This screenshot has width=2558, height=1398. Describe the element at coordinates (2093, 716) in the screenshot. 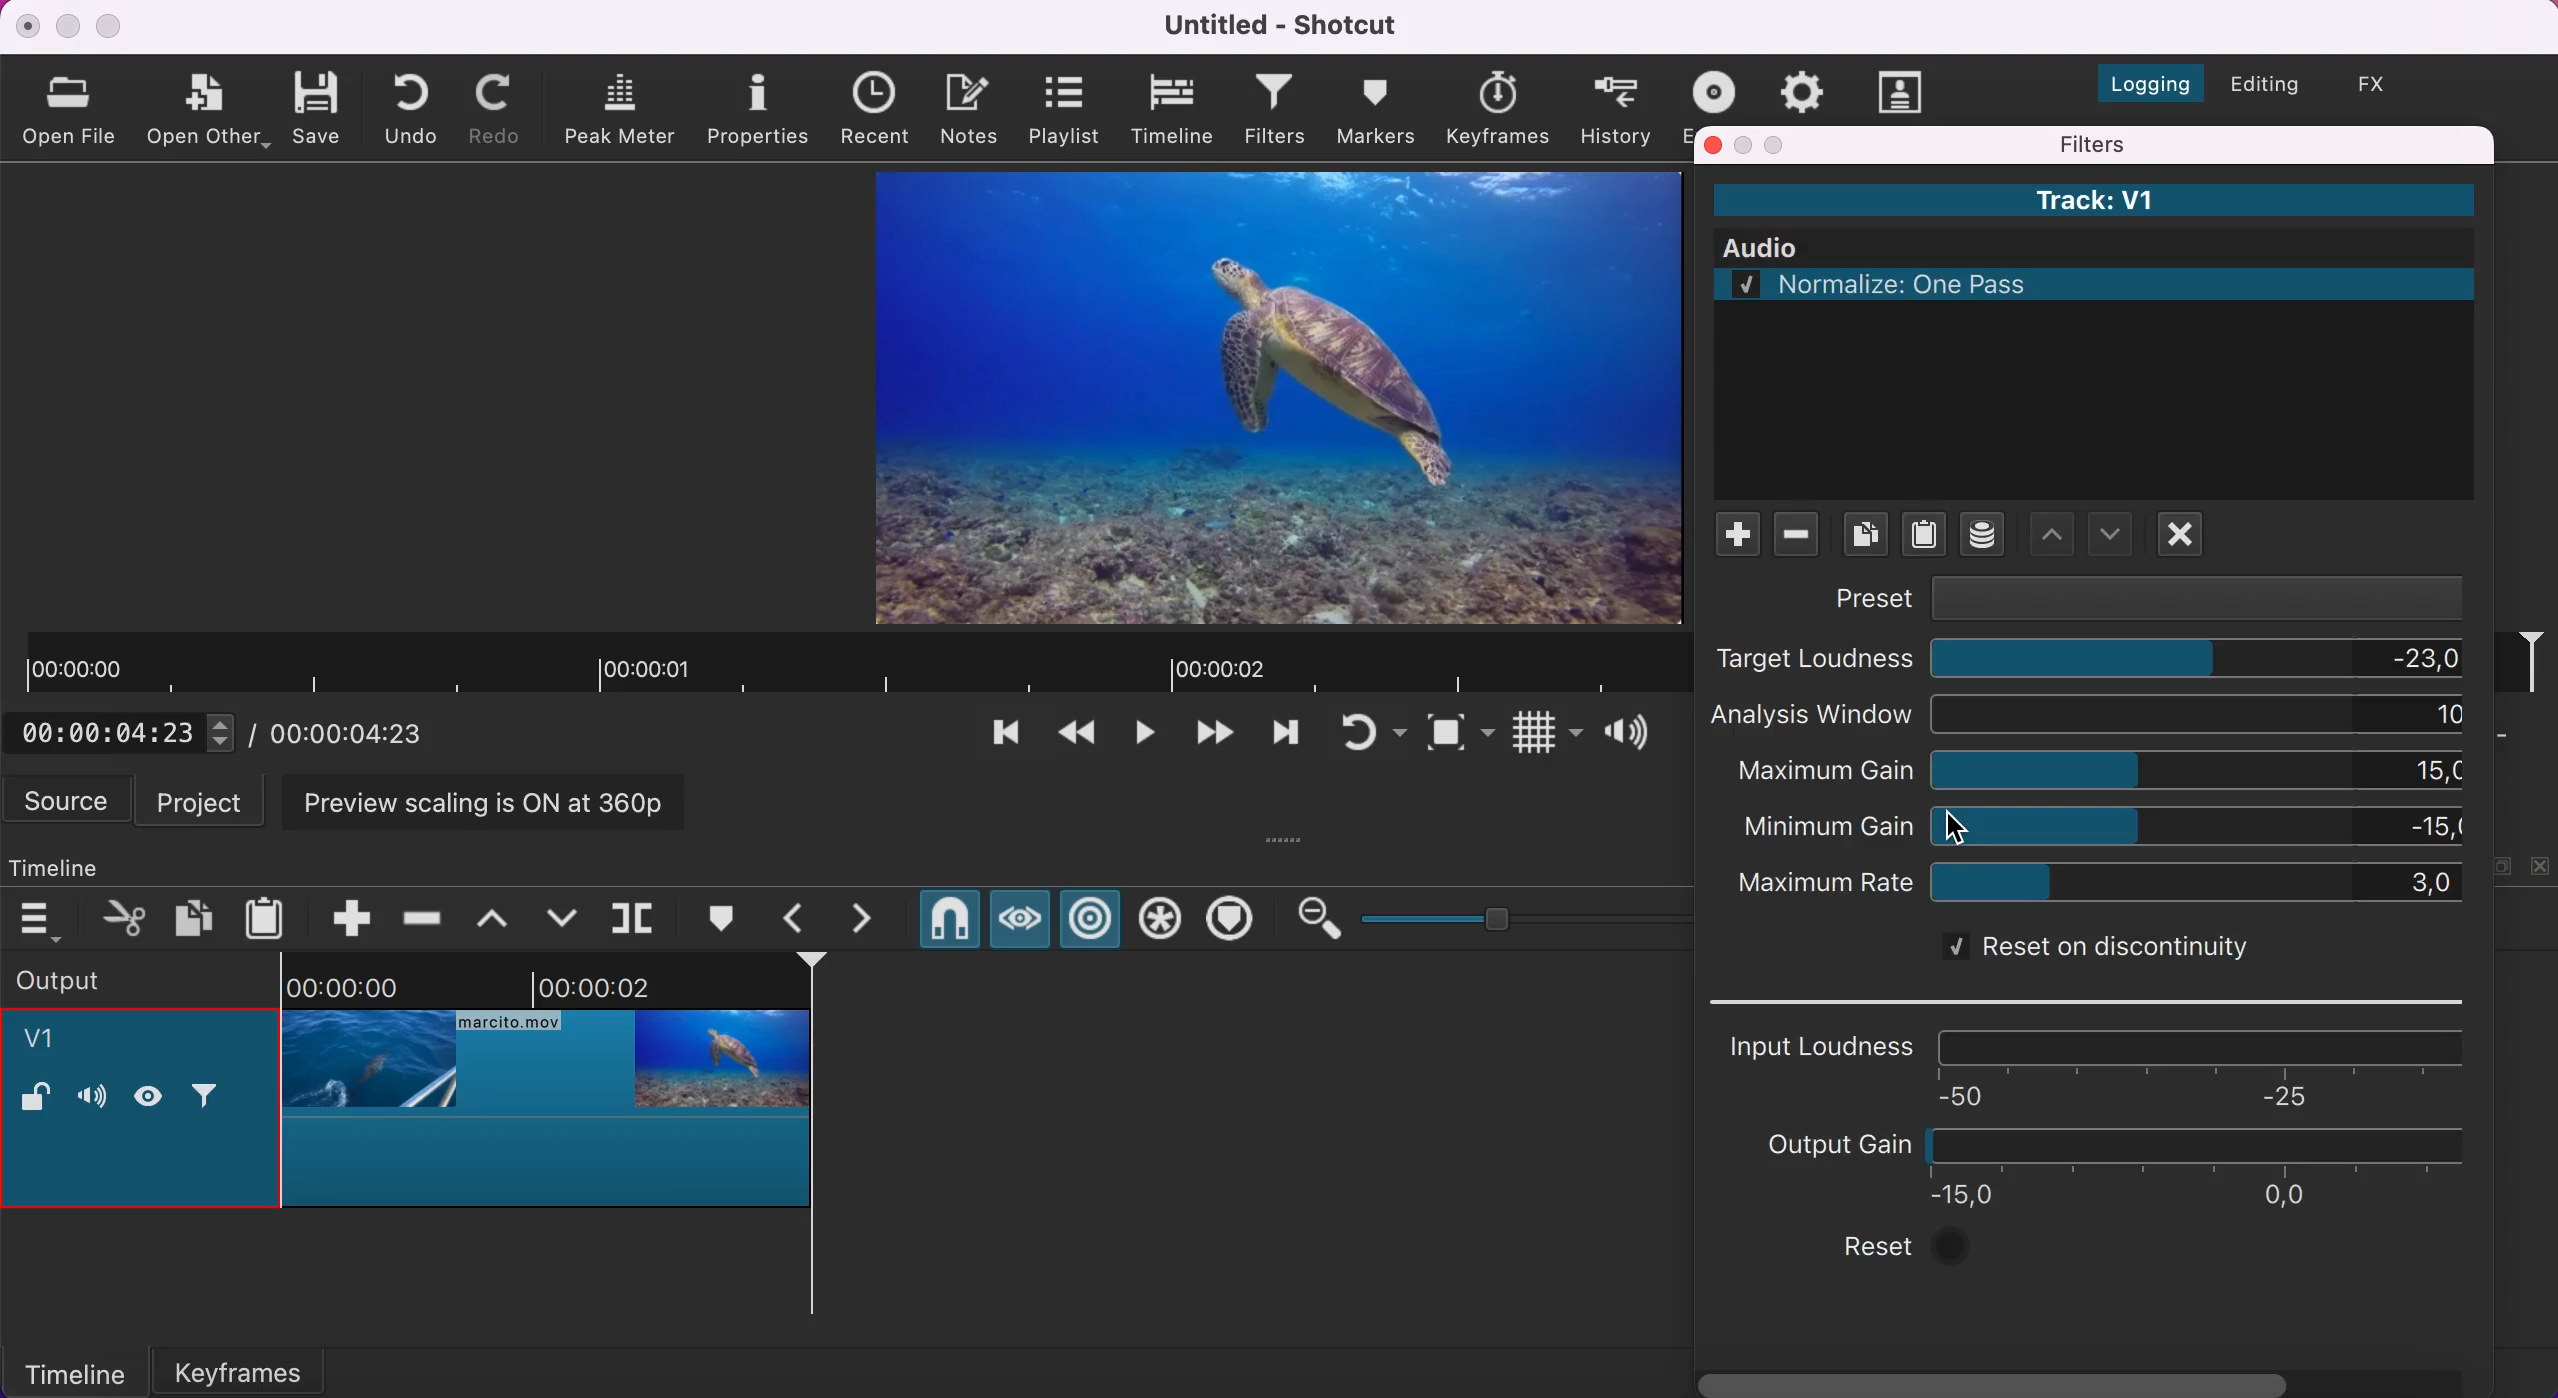

I see `analysis window` at that location.